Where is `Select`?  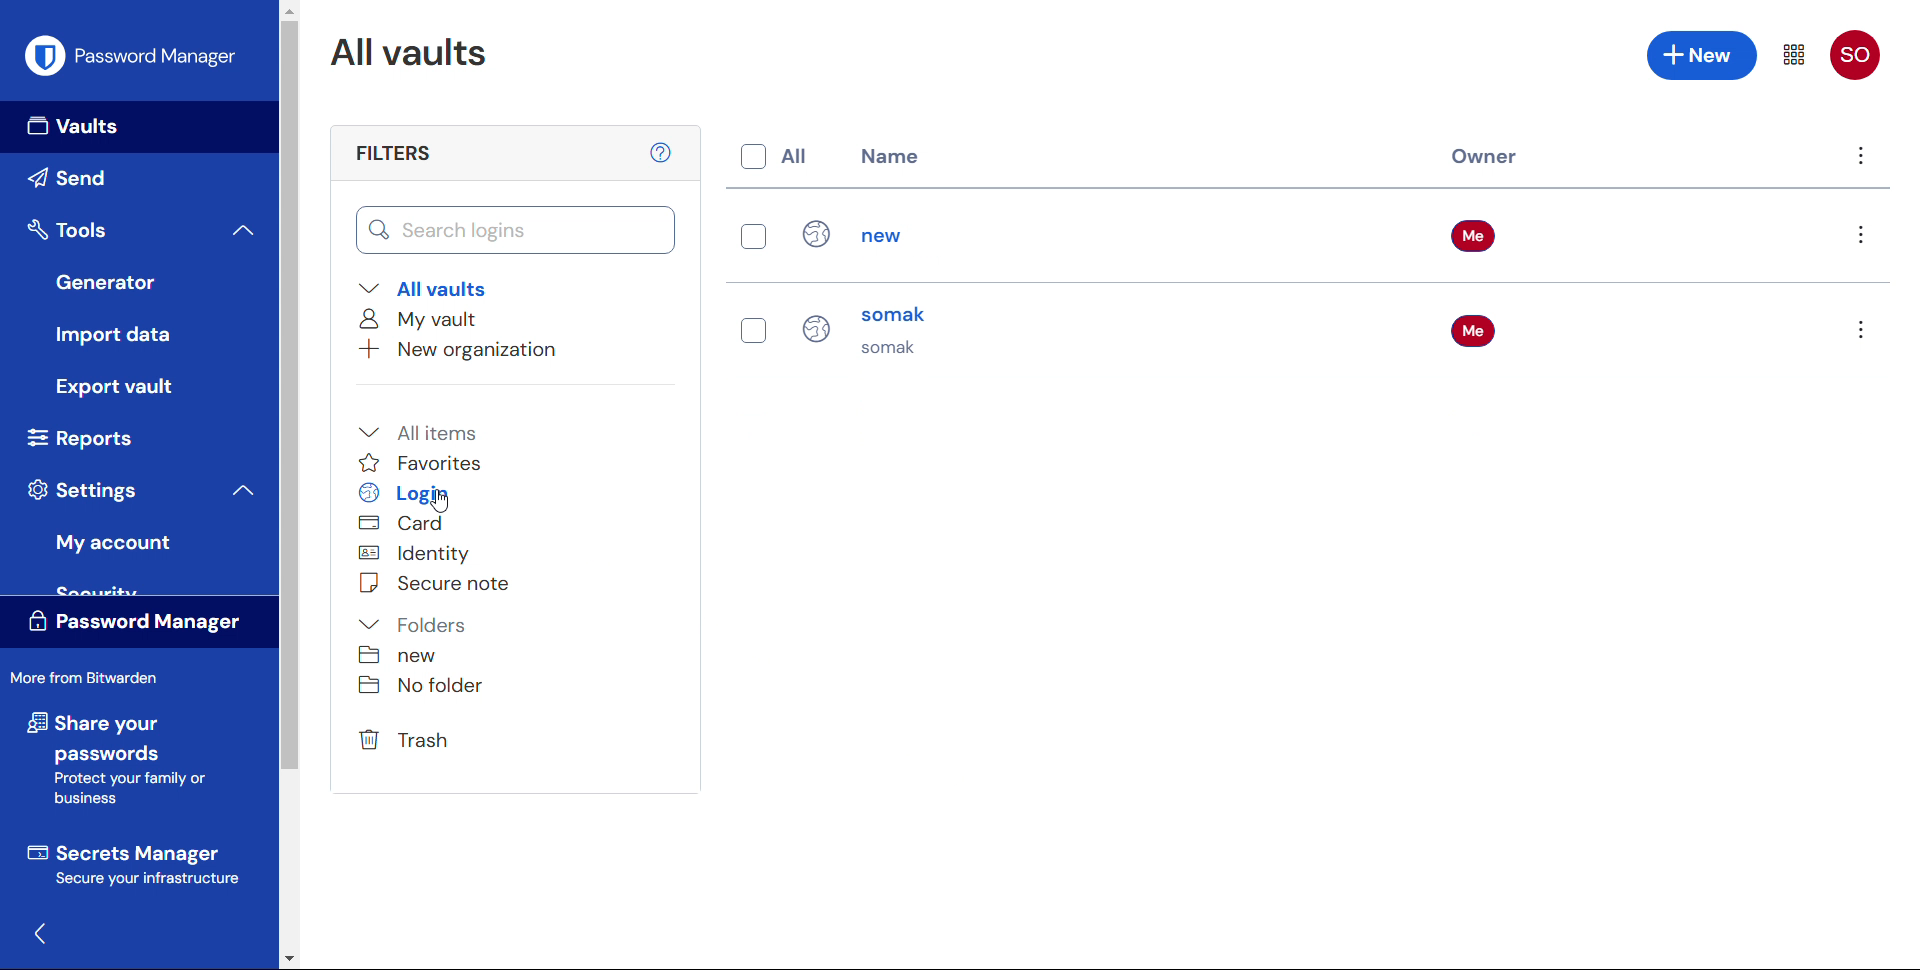
Select is located at coordinates (754, 326).